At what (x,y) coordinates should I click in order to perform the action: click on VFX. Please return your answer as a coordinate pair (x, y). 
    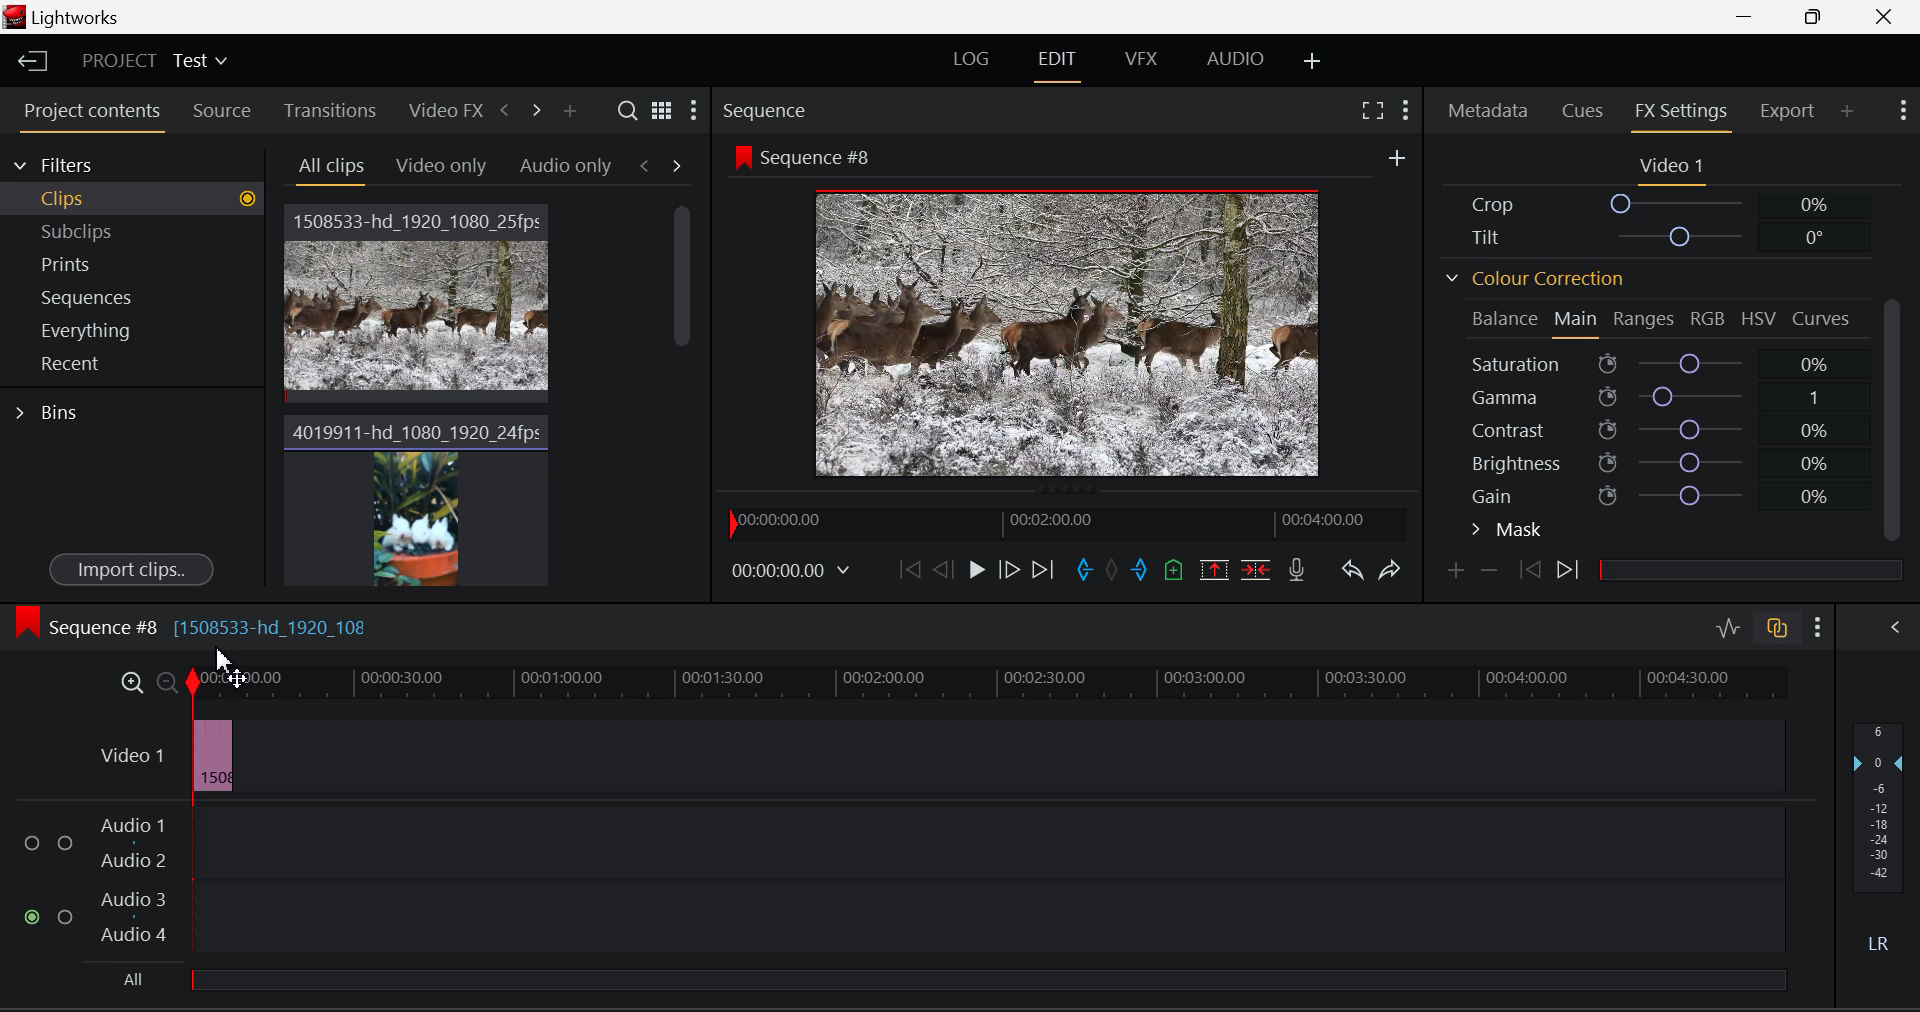
    Looking at the image, I should click on (1140, 59).